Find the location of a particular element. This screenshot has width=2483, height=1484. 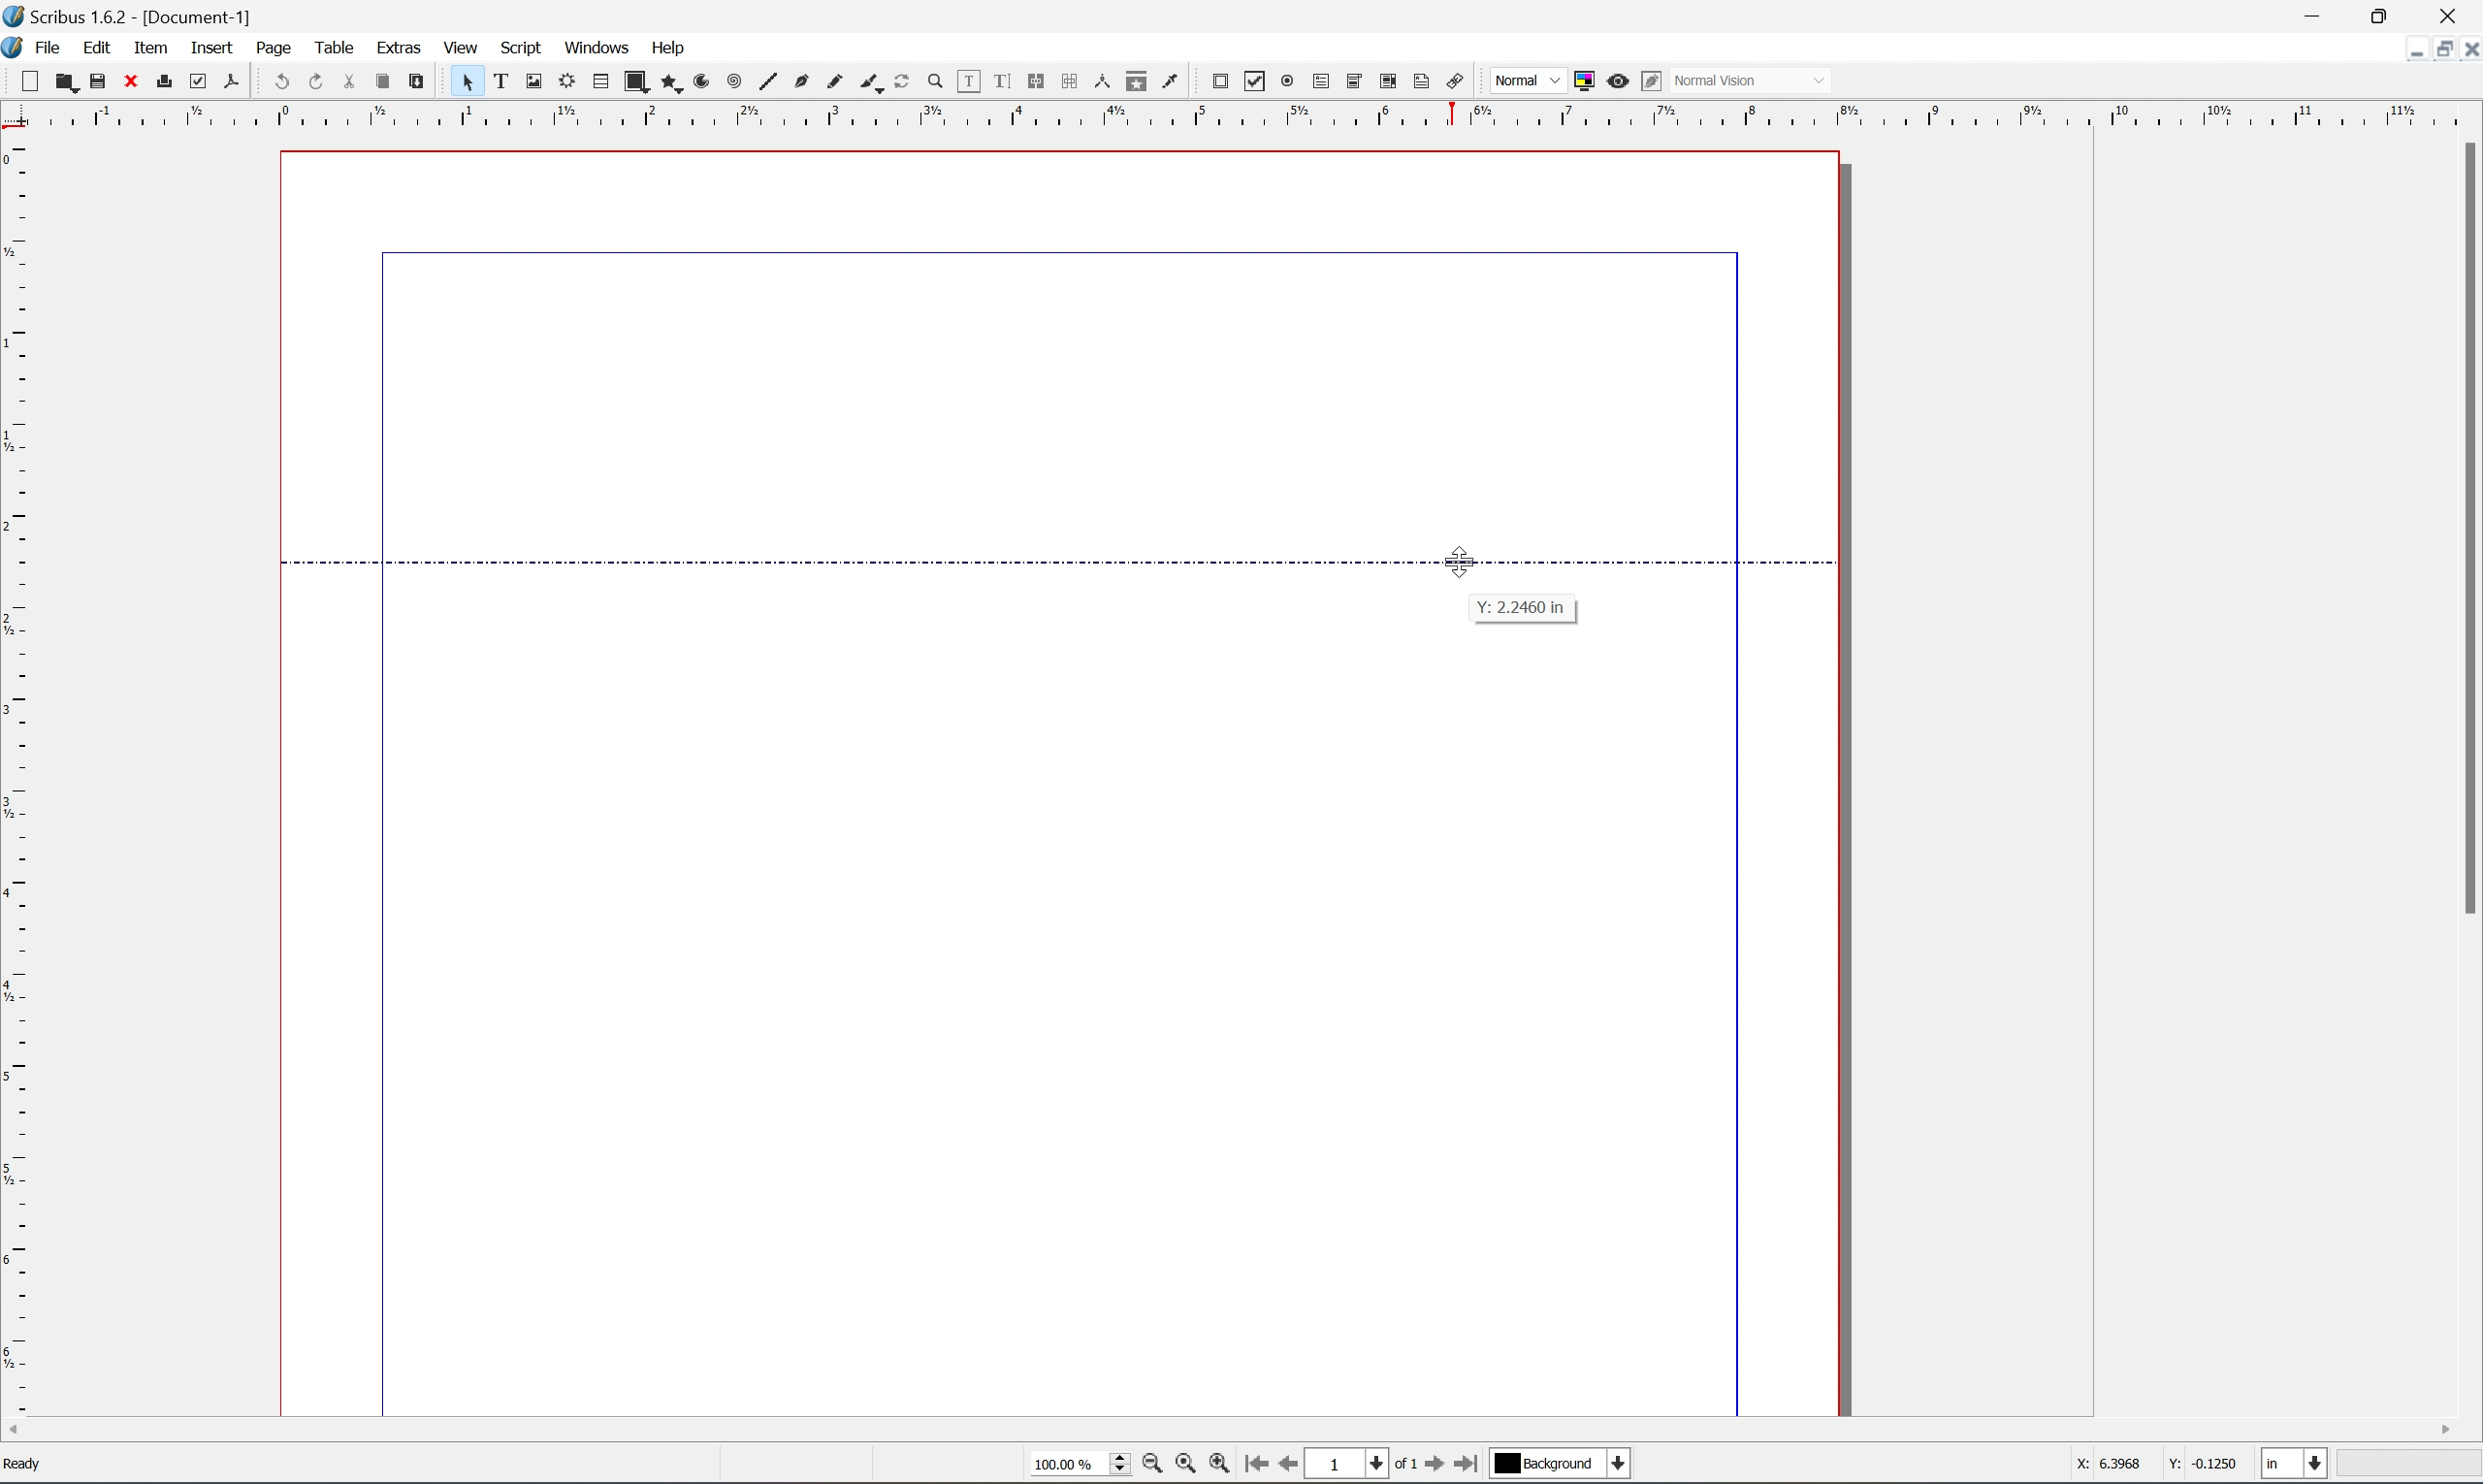

undo is located at coordinates (282, 83).